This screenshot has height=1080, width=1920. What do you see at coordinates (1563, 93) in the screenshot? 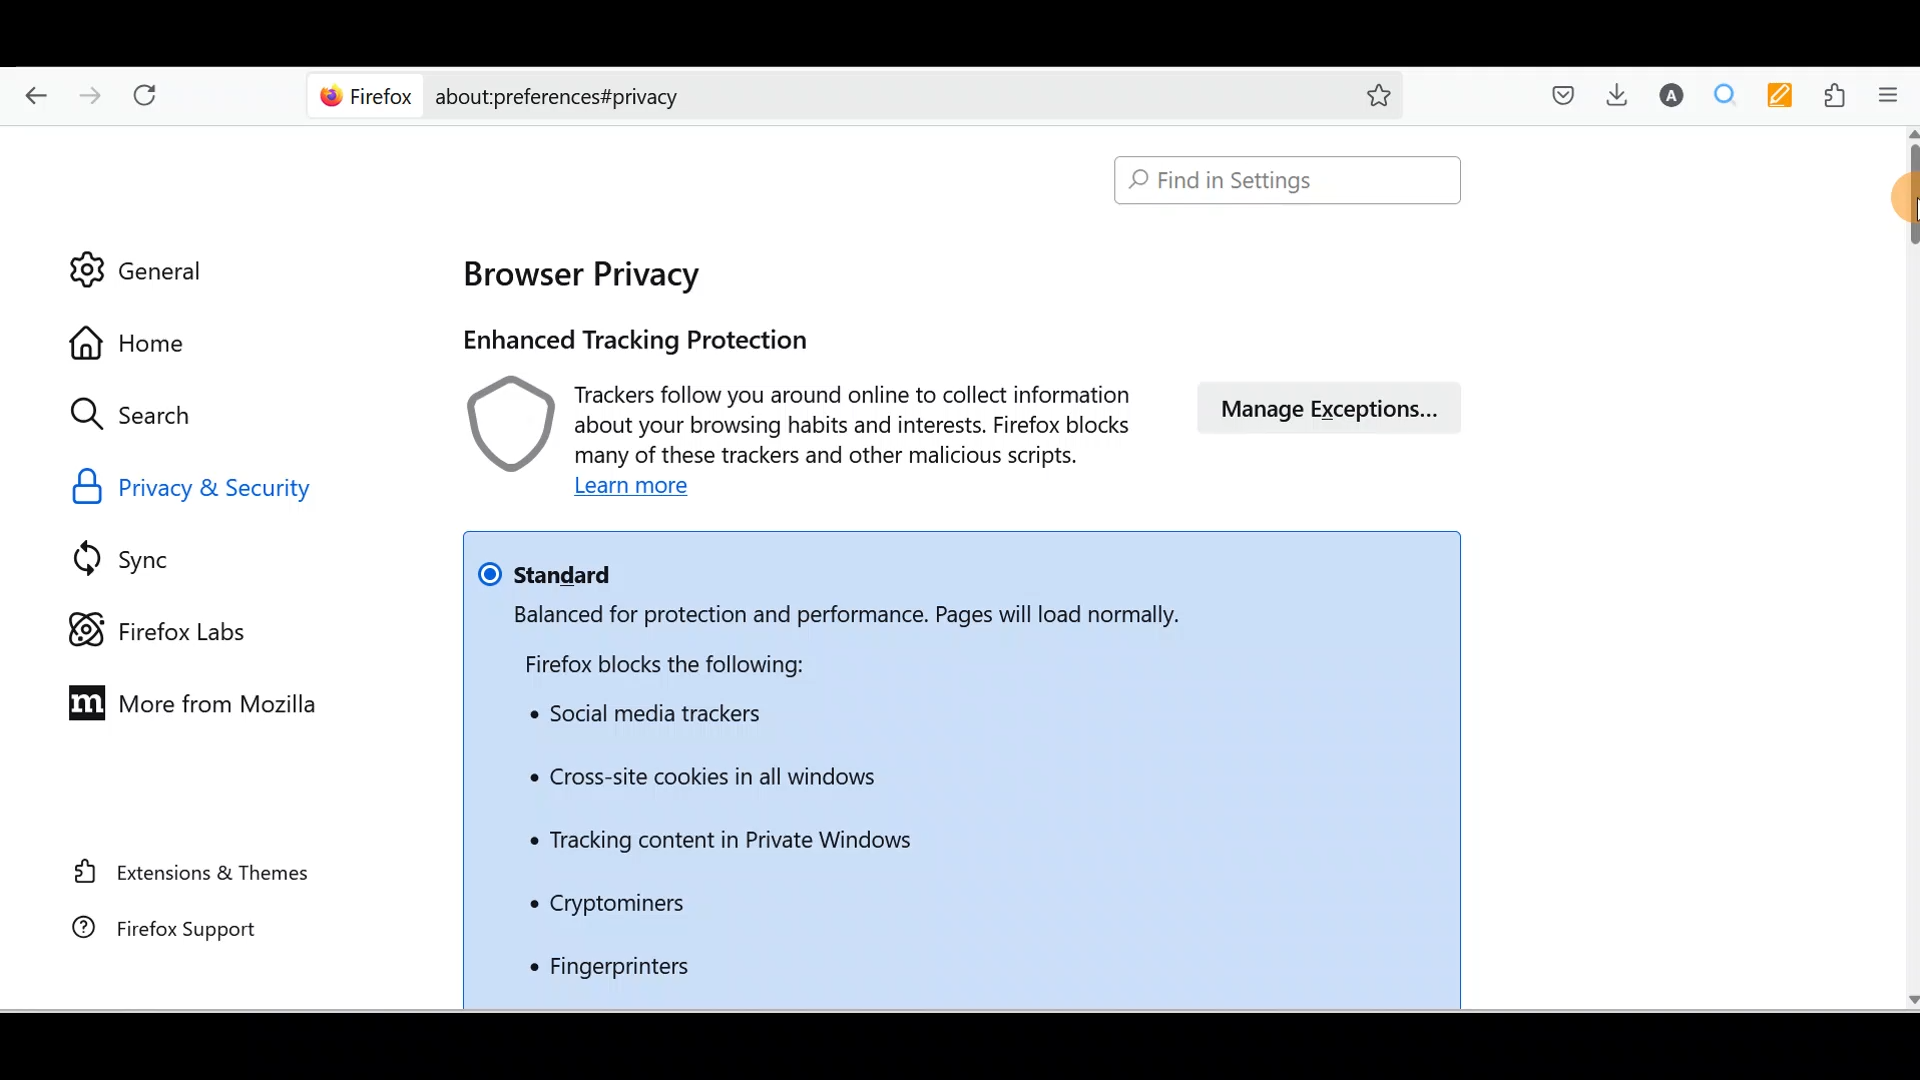
I see `Save to pocket` at bounding box center [1563, 93].